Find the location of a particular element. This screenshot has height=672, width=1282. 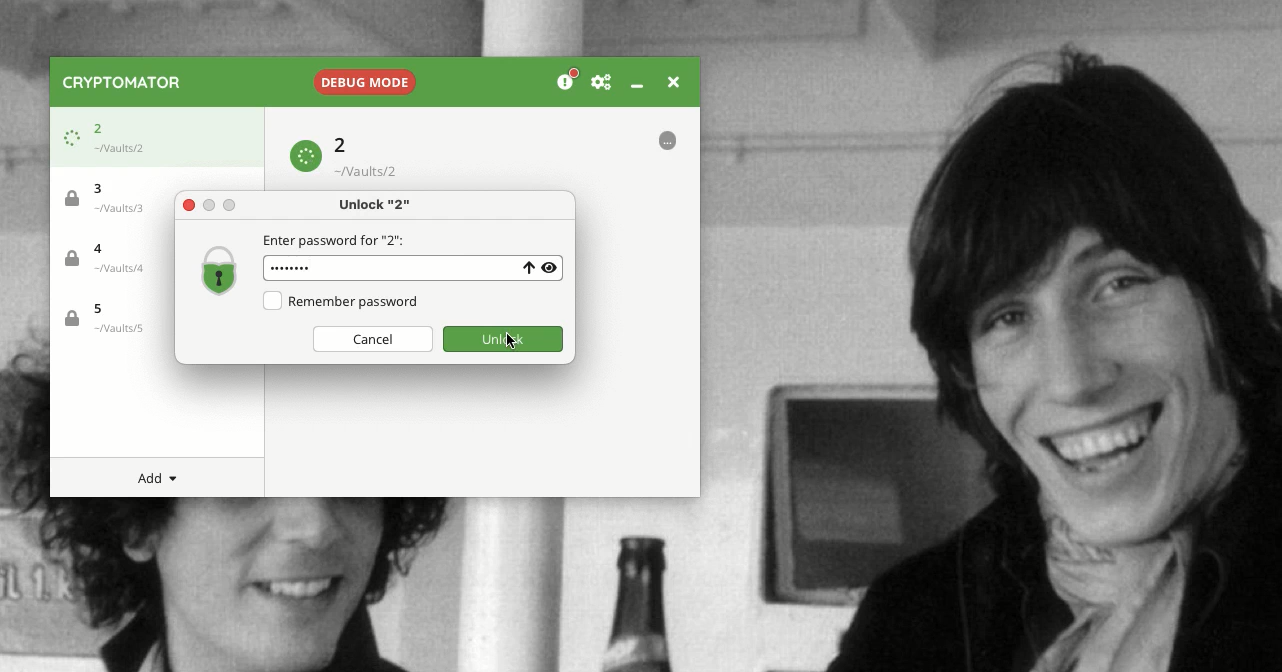

Uppercase is located at coordinates (524, 268).